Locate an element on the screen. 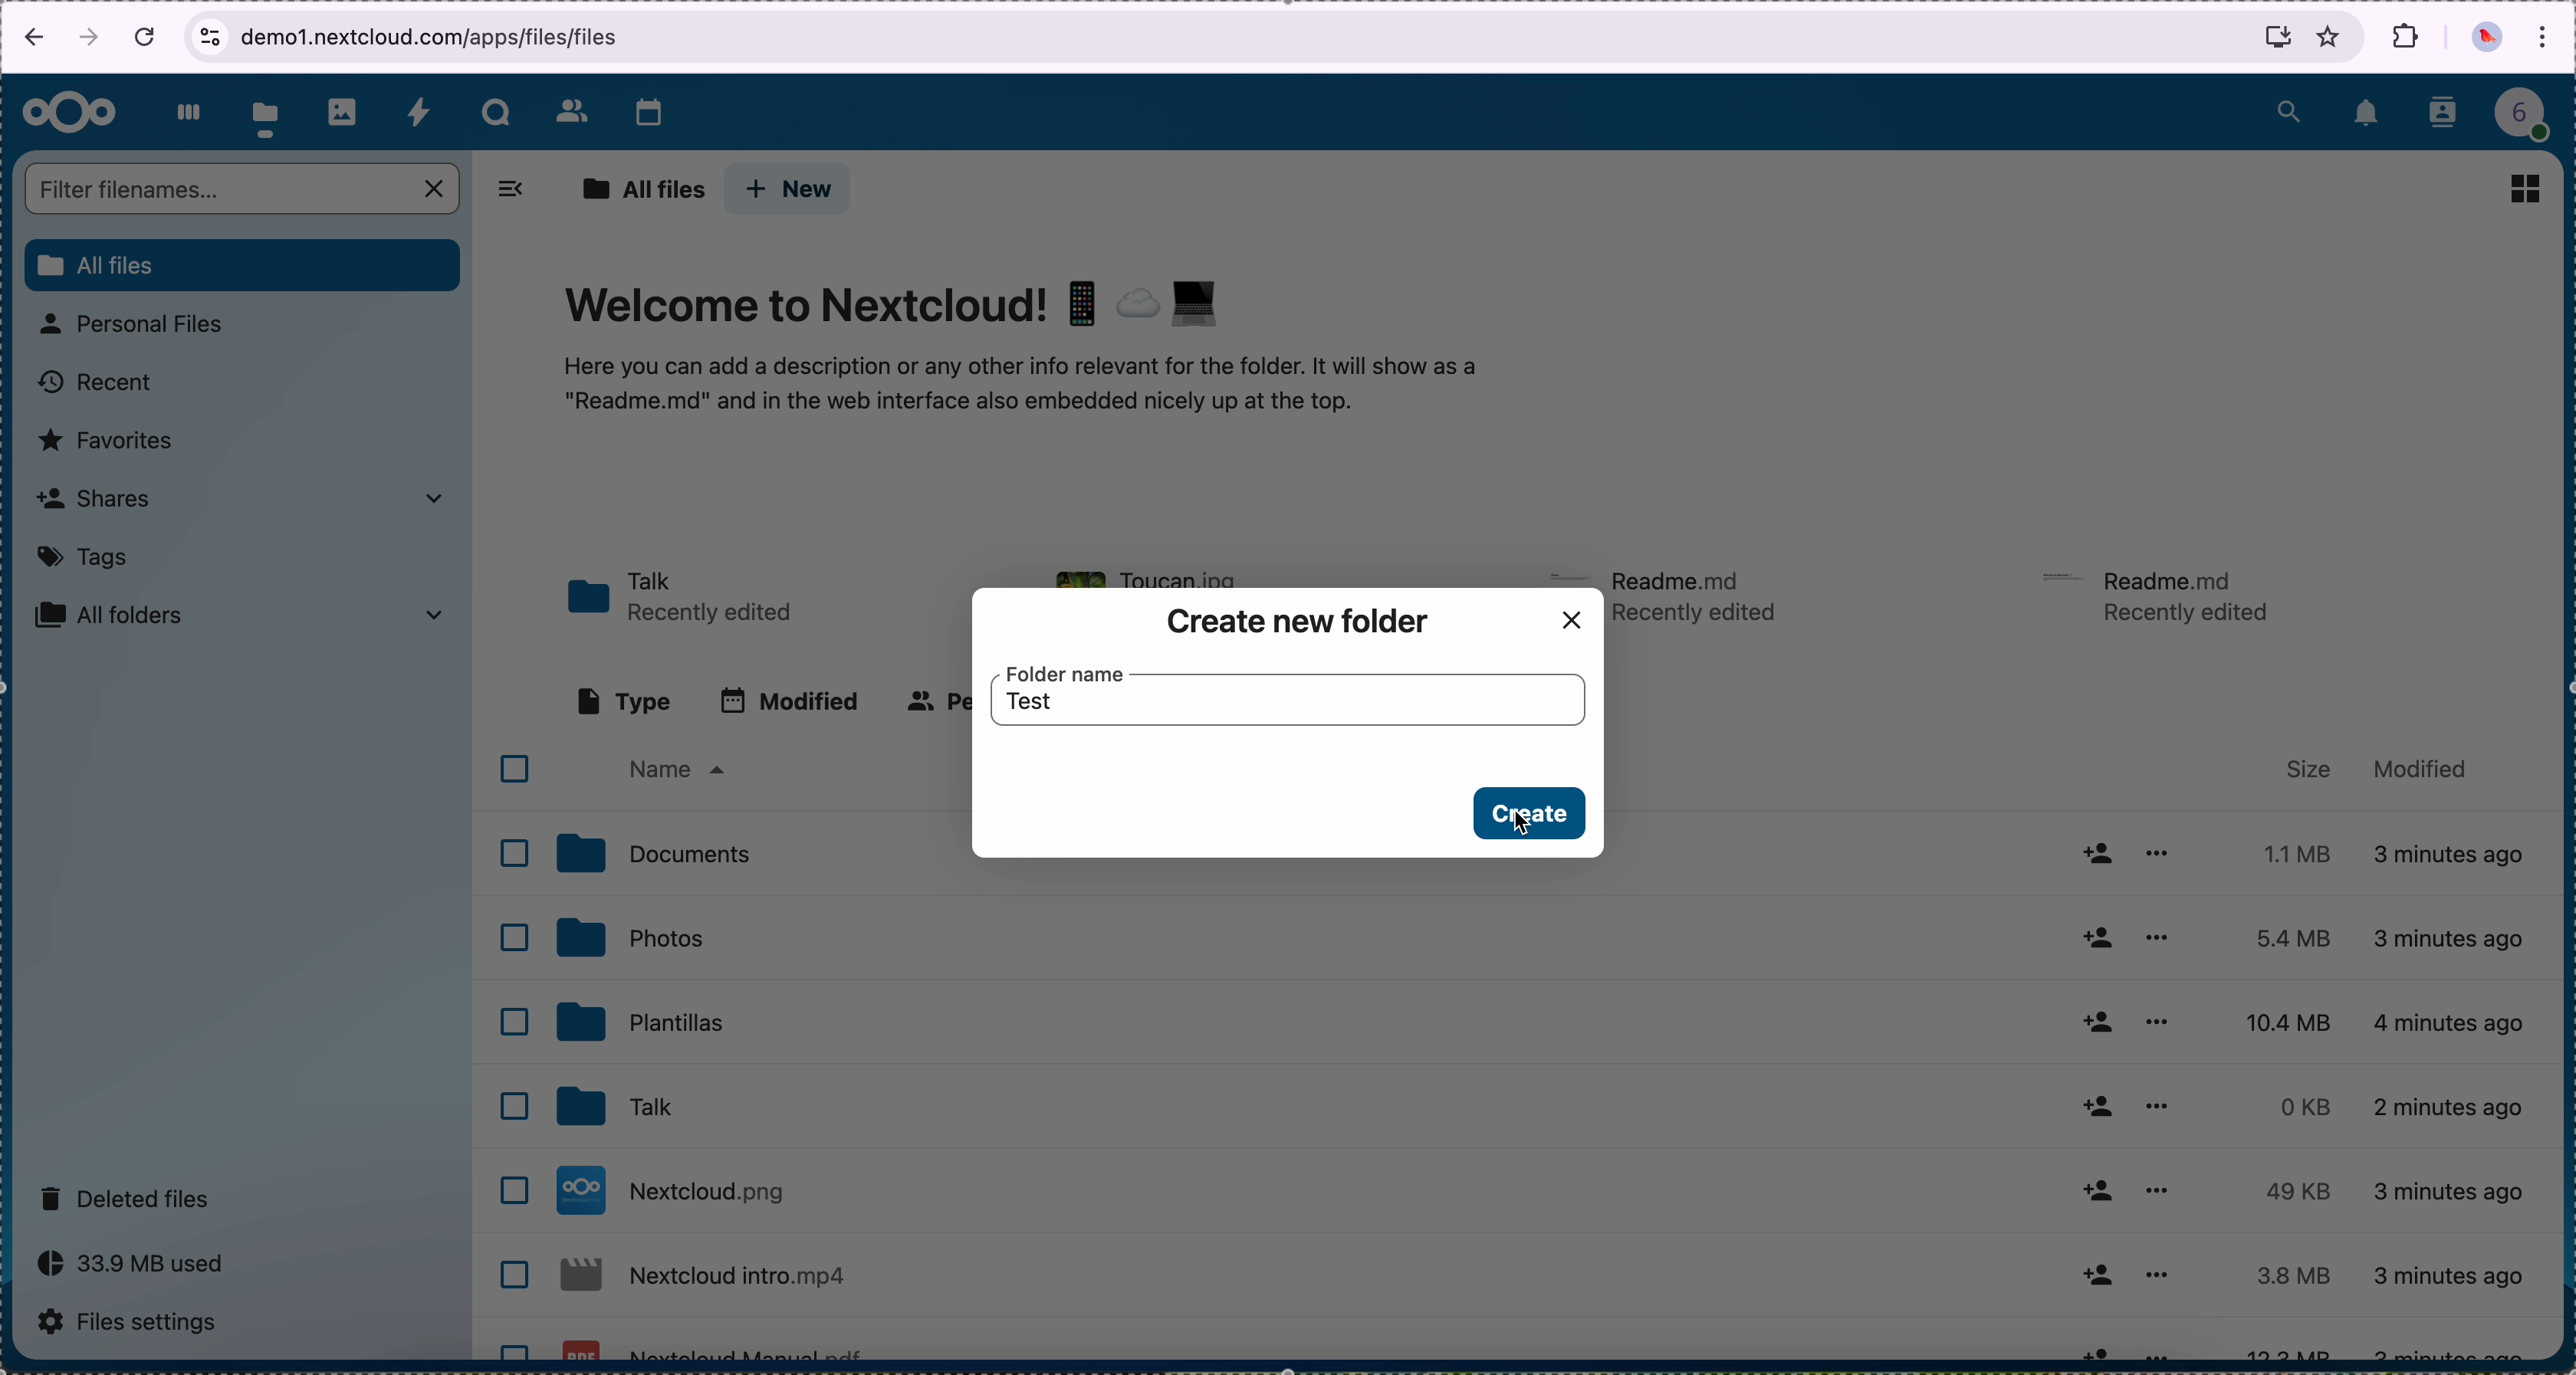 The image size is (2576, 1375). readme file is located at coordinates (1702, 594).